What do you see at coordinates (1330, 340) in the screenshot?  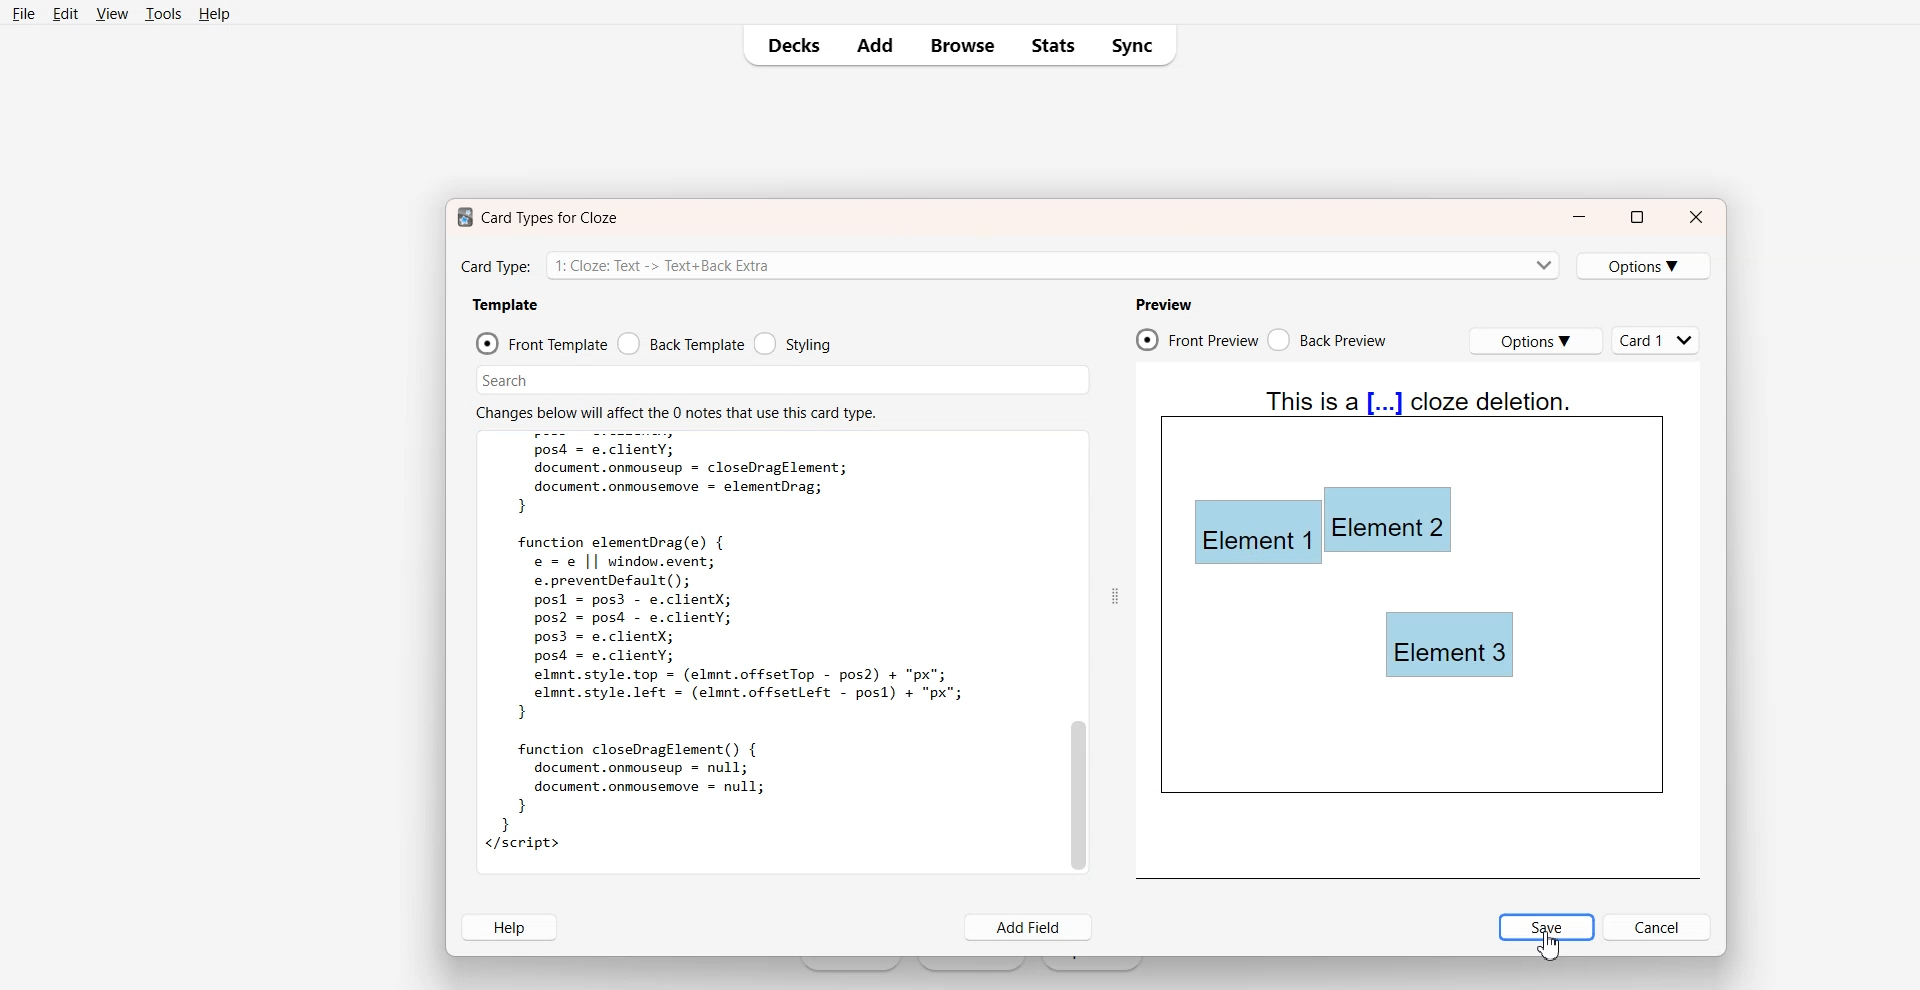 I see `Back Preview` at bounding box center [1330, 340].